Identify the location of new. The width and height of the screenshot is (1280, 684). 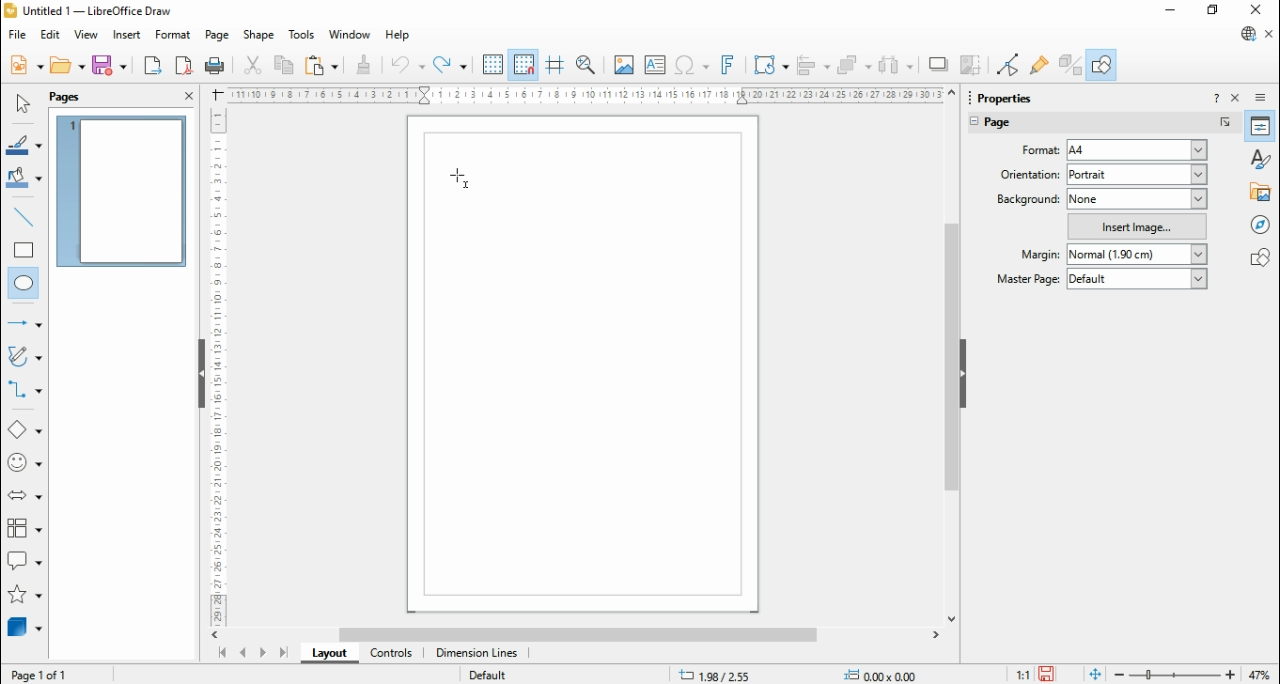
(26, 64).